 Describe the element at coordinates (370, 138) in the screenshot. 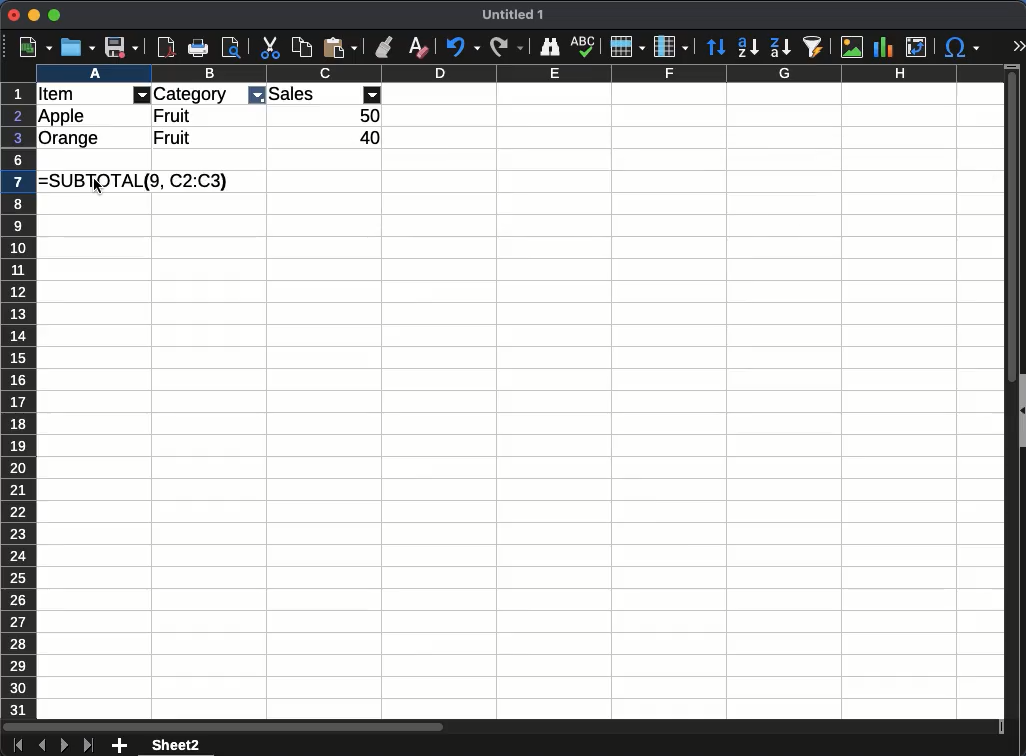

I see `40` at that location.